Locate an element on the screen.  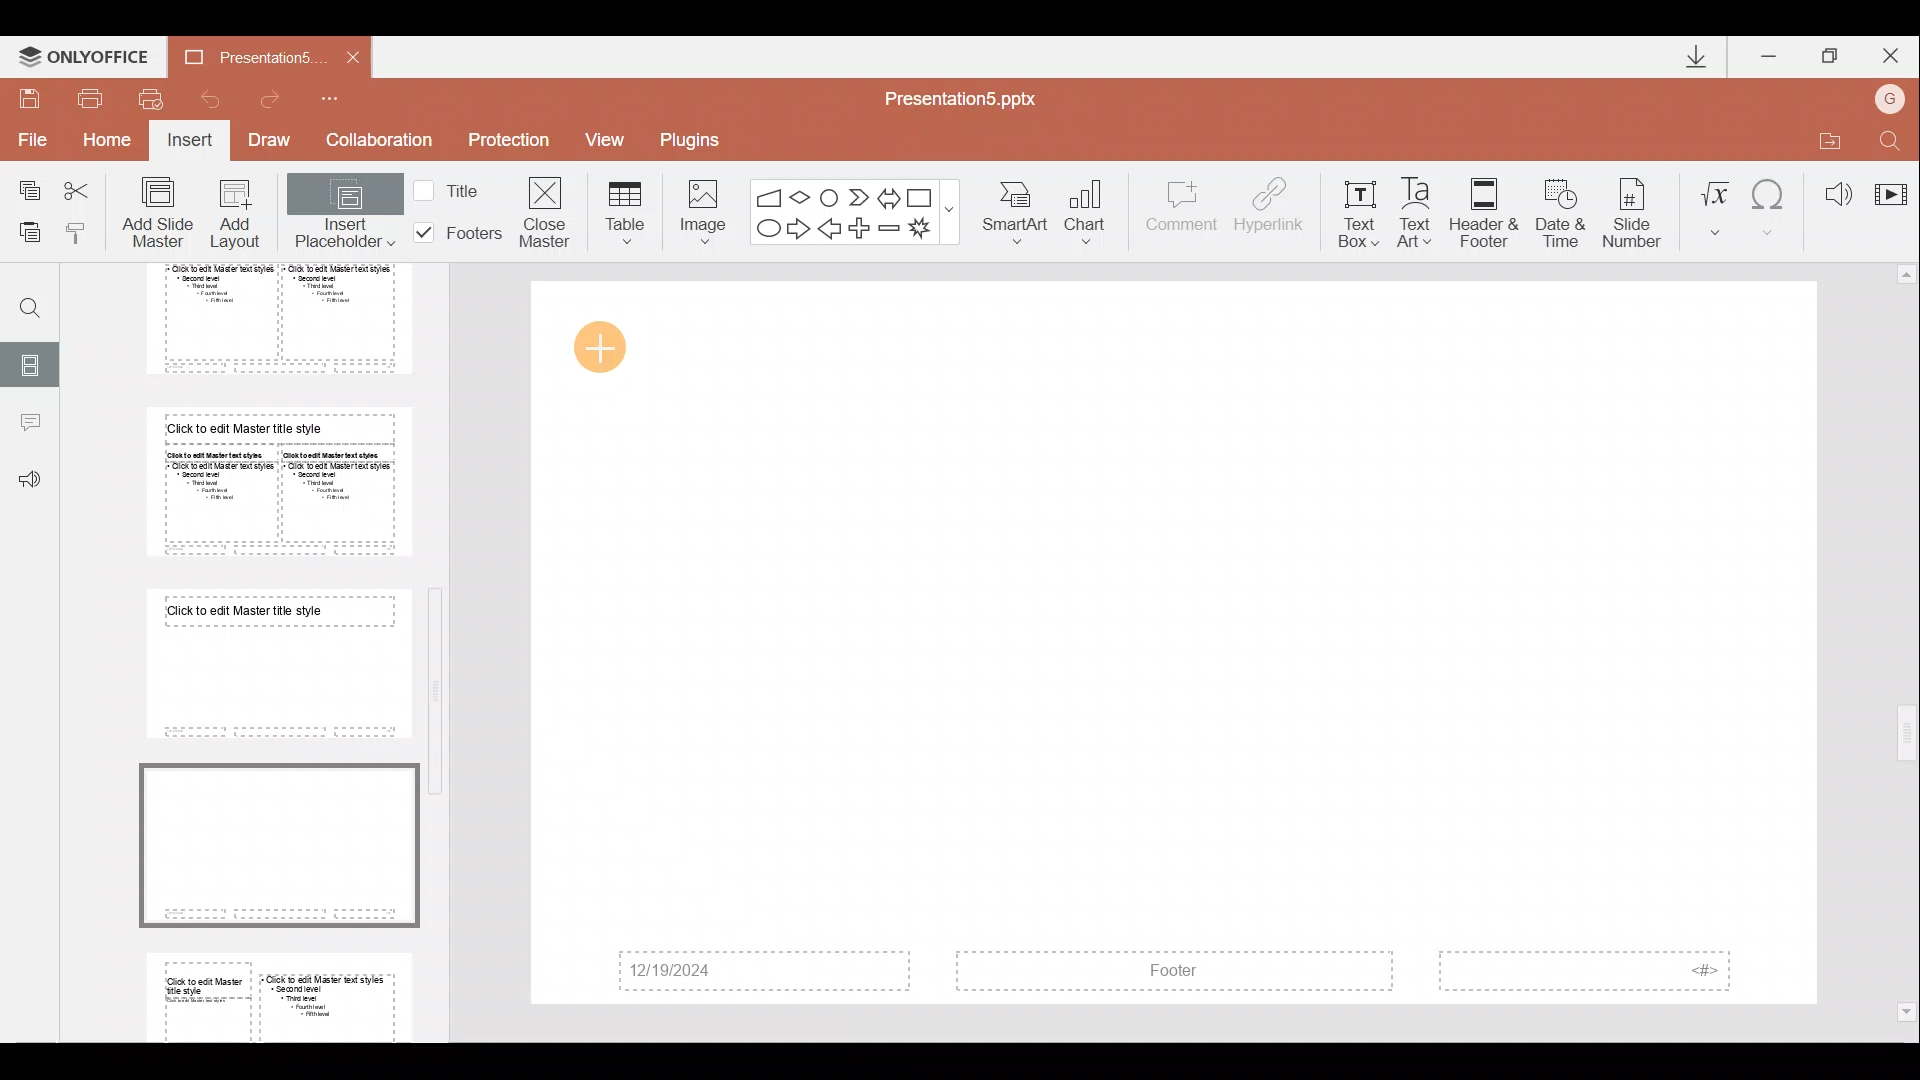
Footers is located at coordinates (455, 233).